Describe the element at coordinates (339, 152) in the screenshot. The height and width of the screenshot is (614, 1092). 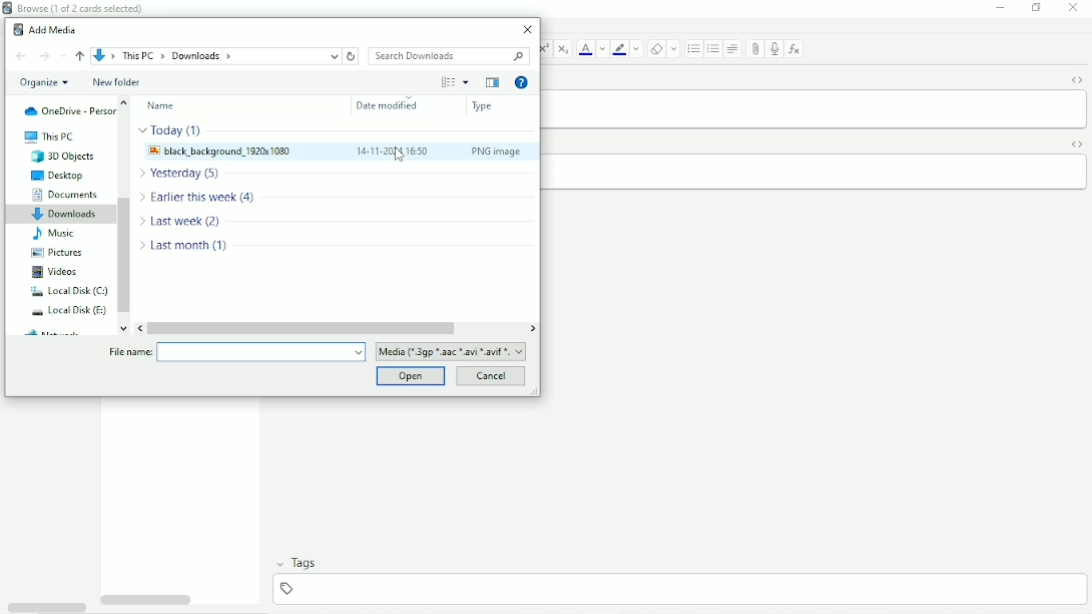
I see `Image` at that location.